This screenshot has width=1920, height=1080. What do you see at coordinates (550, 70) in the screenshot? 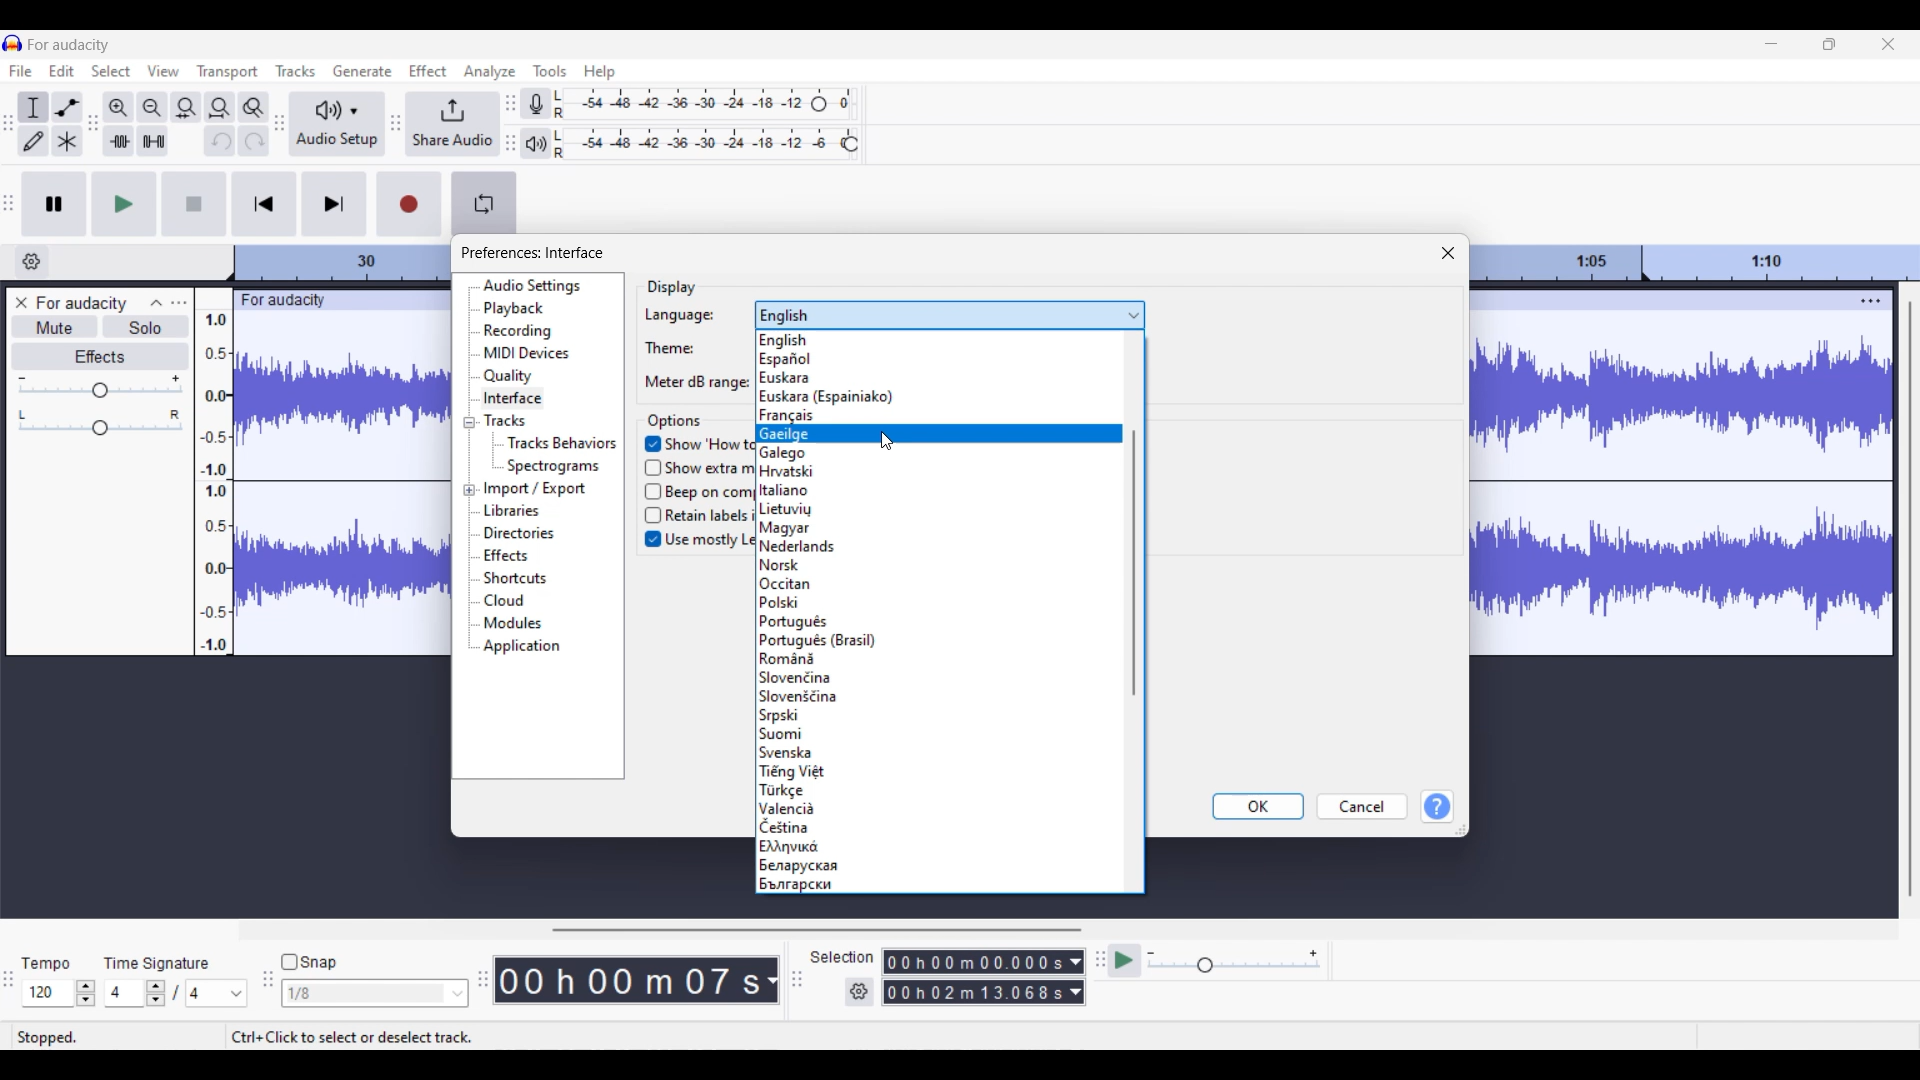
I see `Tools menu` at bounding box center [550, 70].